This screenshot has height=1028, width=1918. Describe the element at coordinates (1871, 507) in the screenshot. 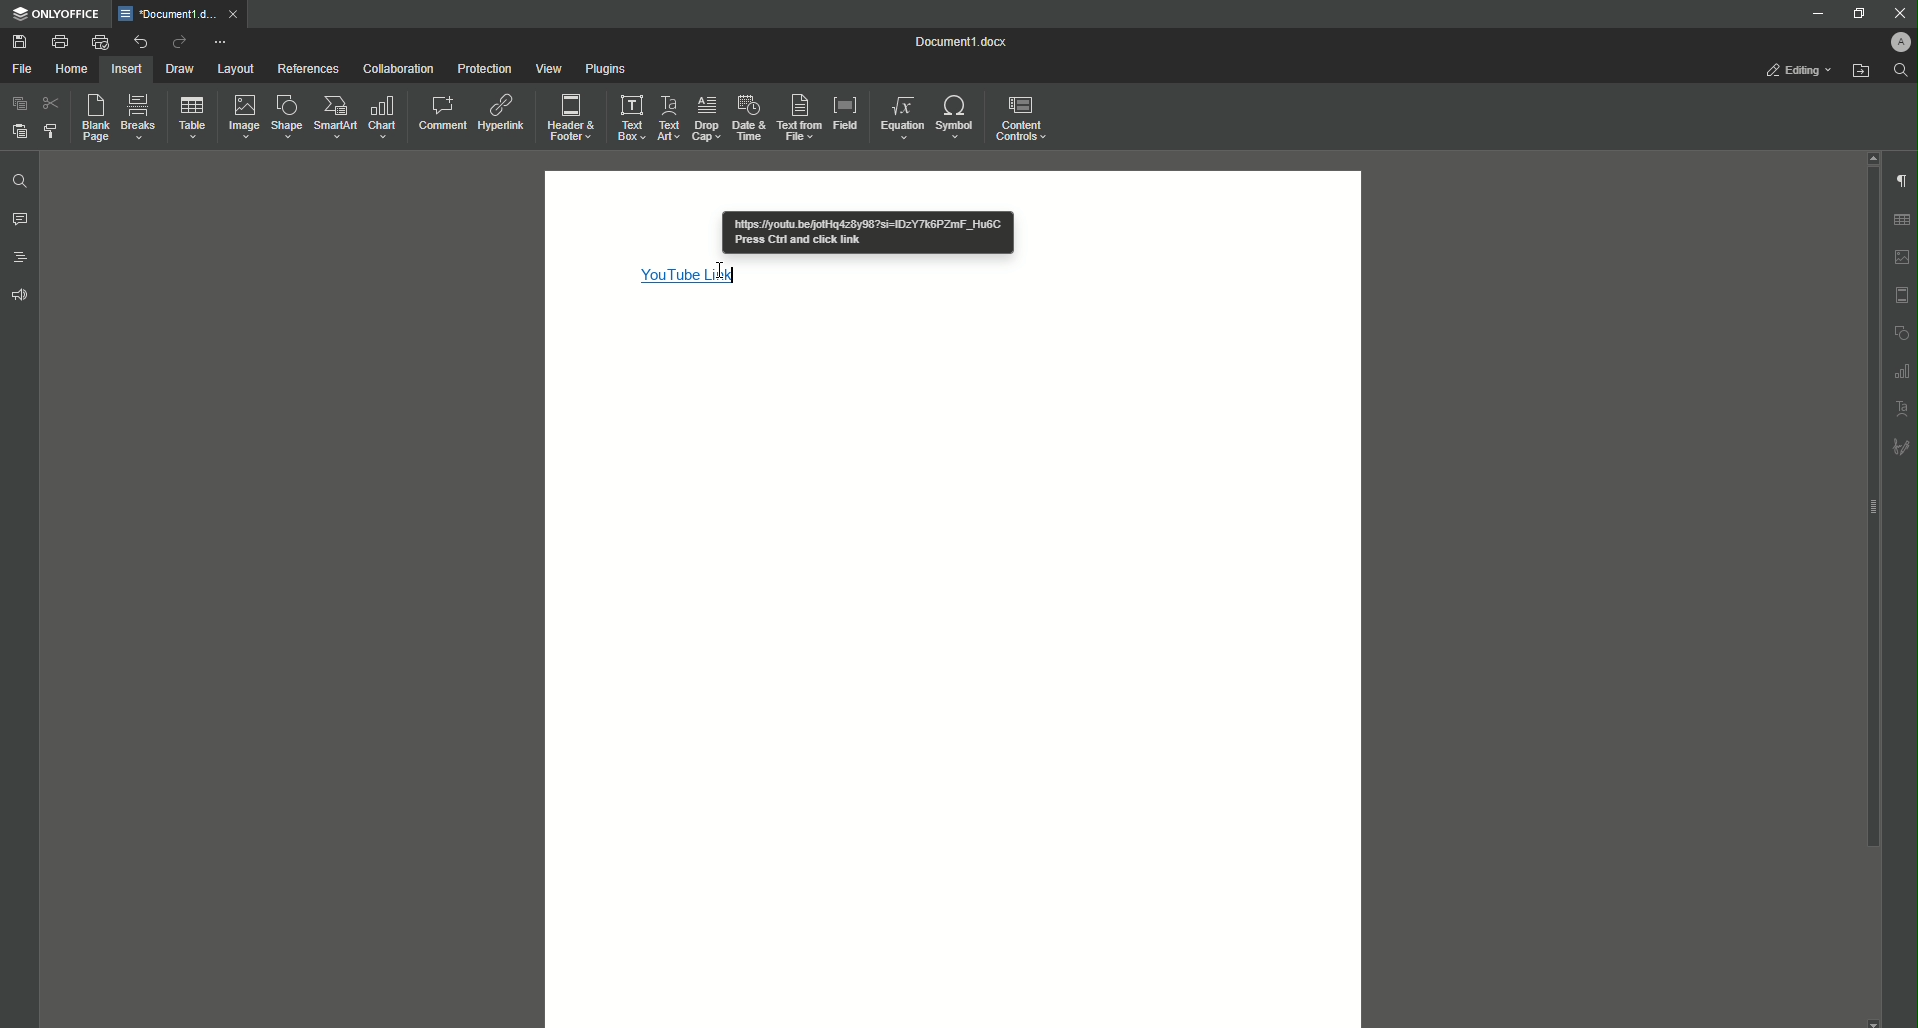

I see `scroll bar` at that location.